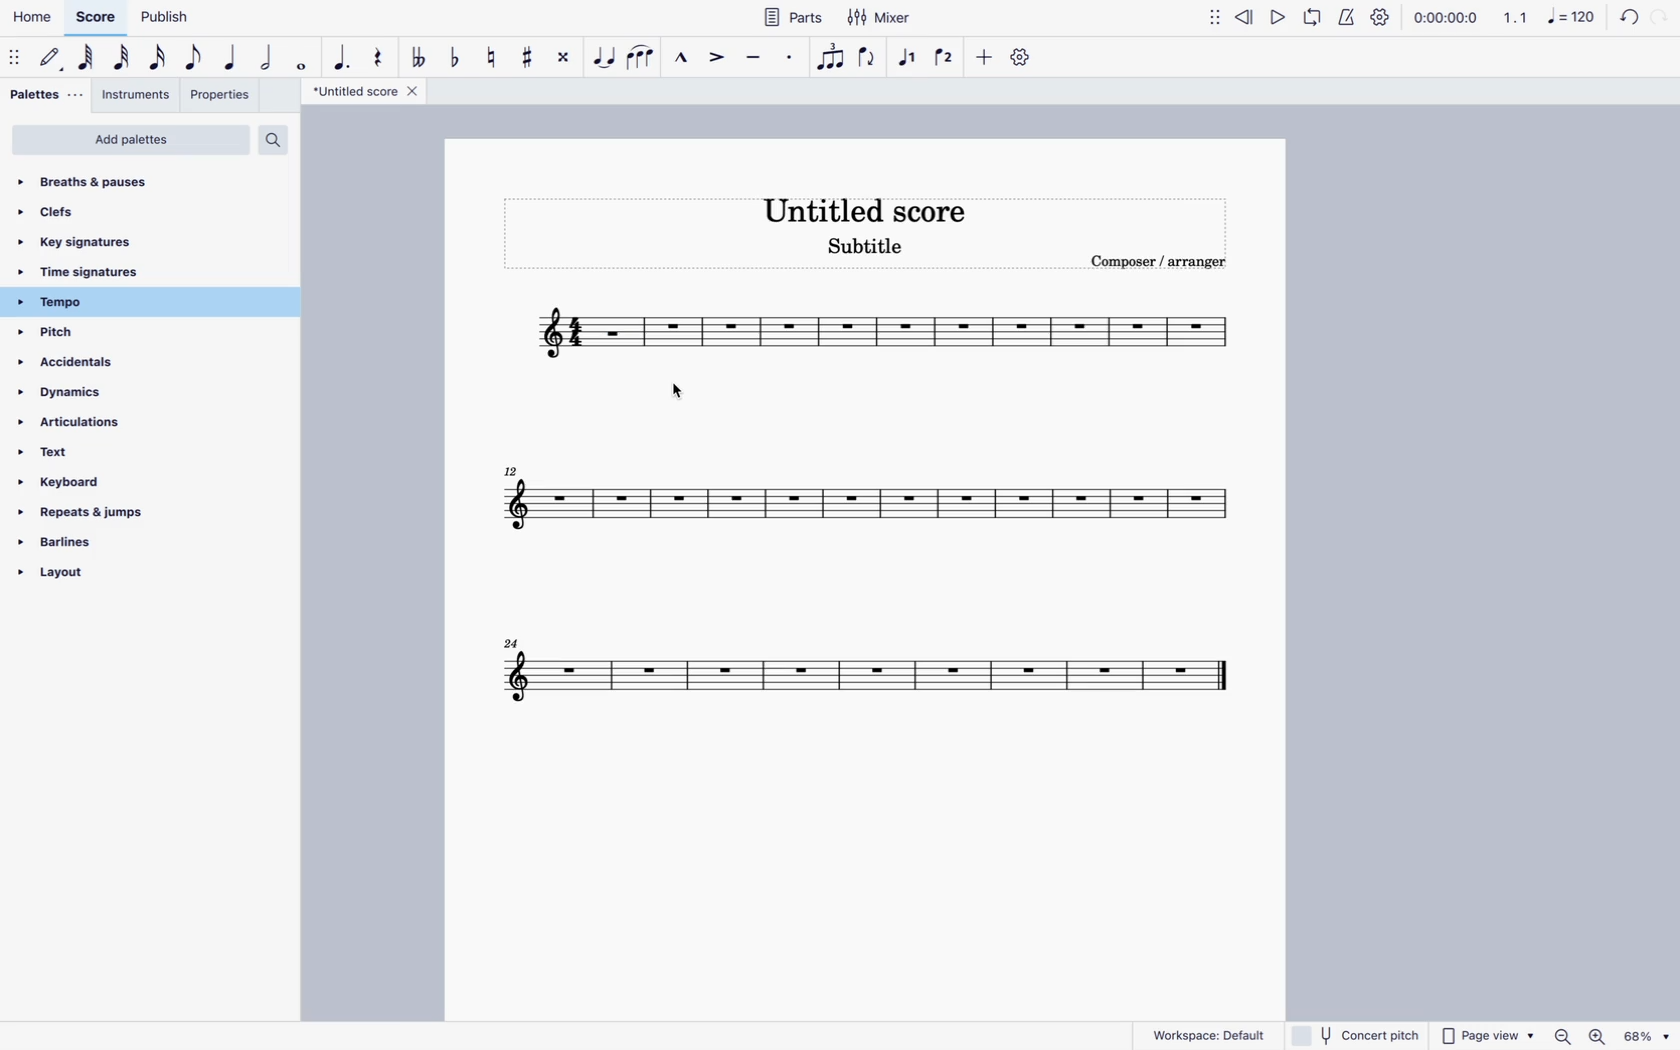 Image resolution: width=1680 pixels, height=1050 pixels. What do you see at coordinates (829, 57) in the screenshot?
I see `tuplet` at bounding box center [829, 57].